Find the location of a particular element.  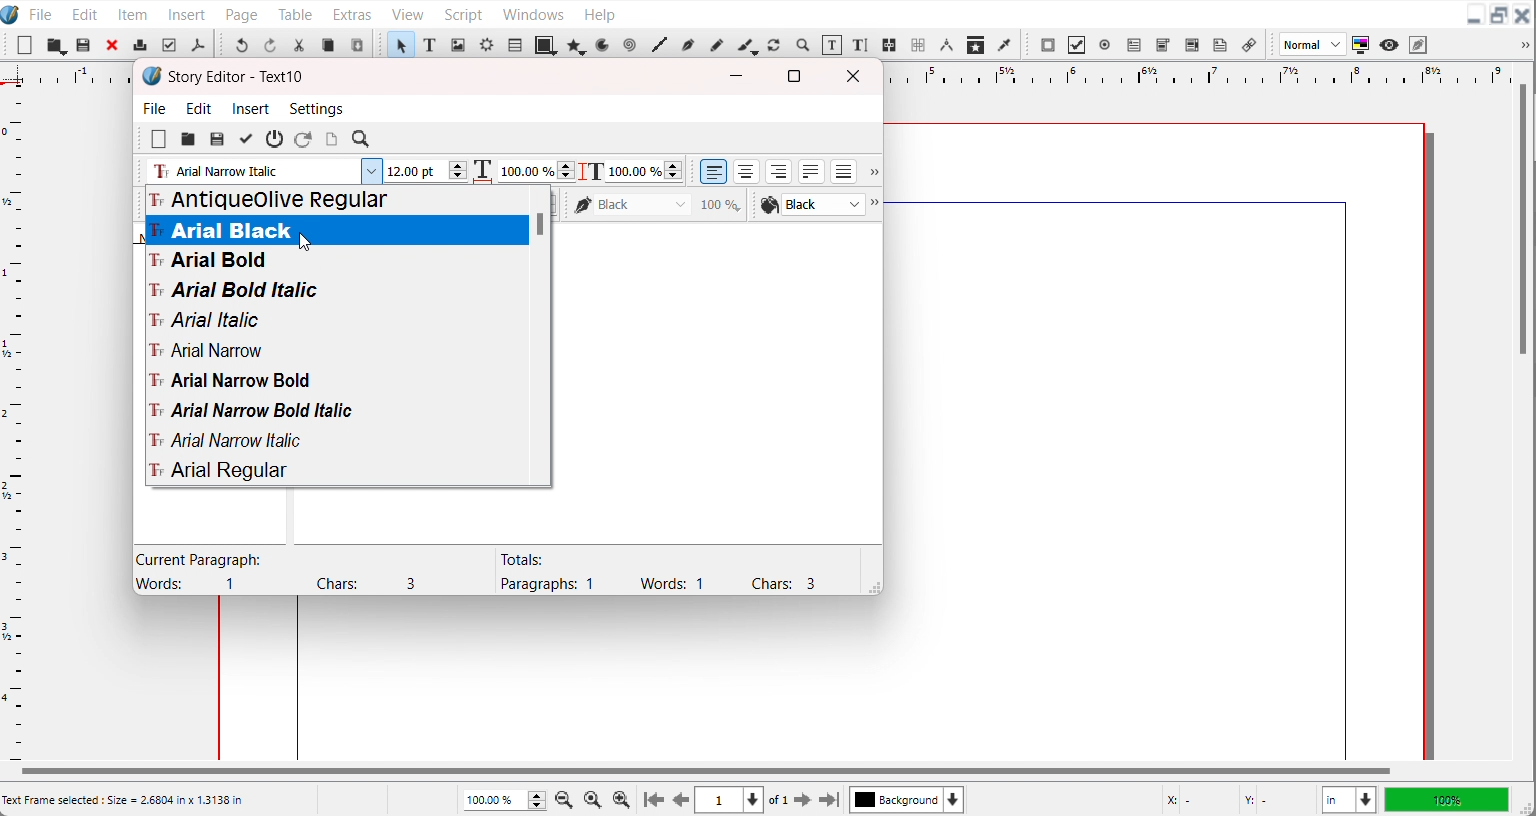

Copy item Properties is located at coordinates (976, 44).